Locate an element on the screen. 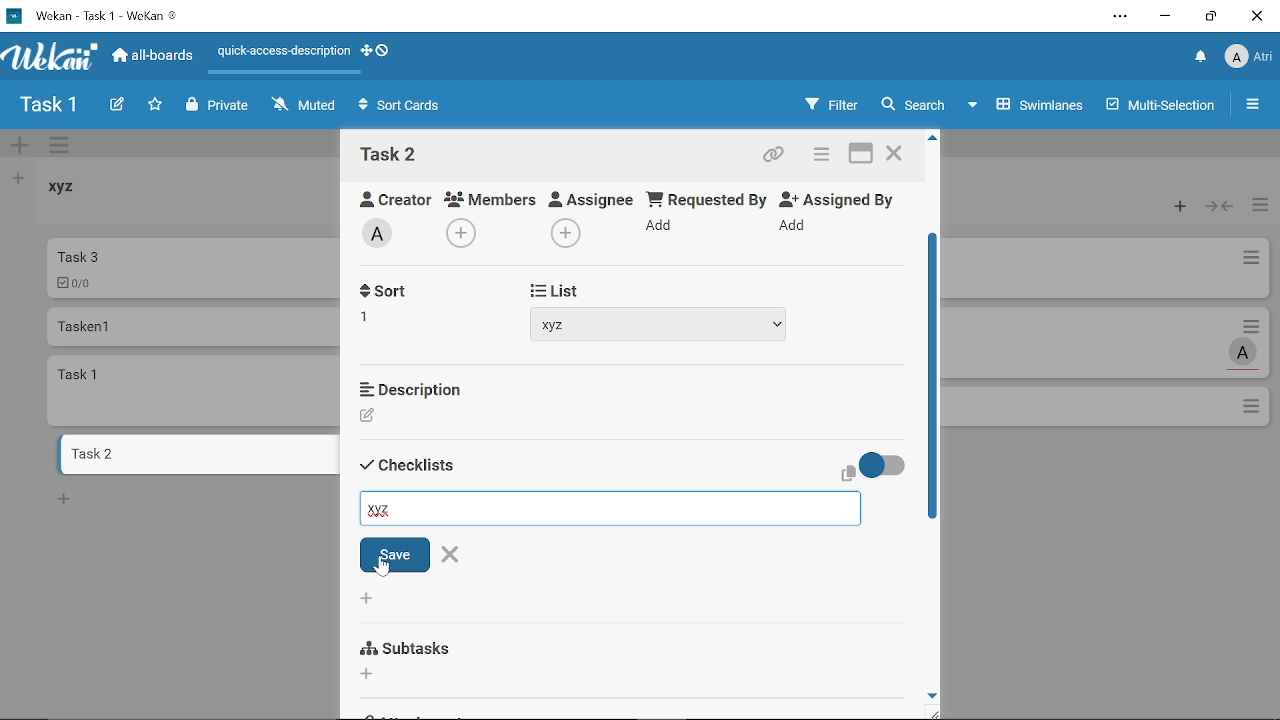 Image resolution: width=1280 pixels, height=720 pixels. Description is located at coordinates (410, 387).